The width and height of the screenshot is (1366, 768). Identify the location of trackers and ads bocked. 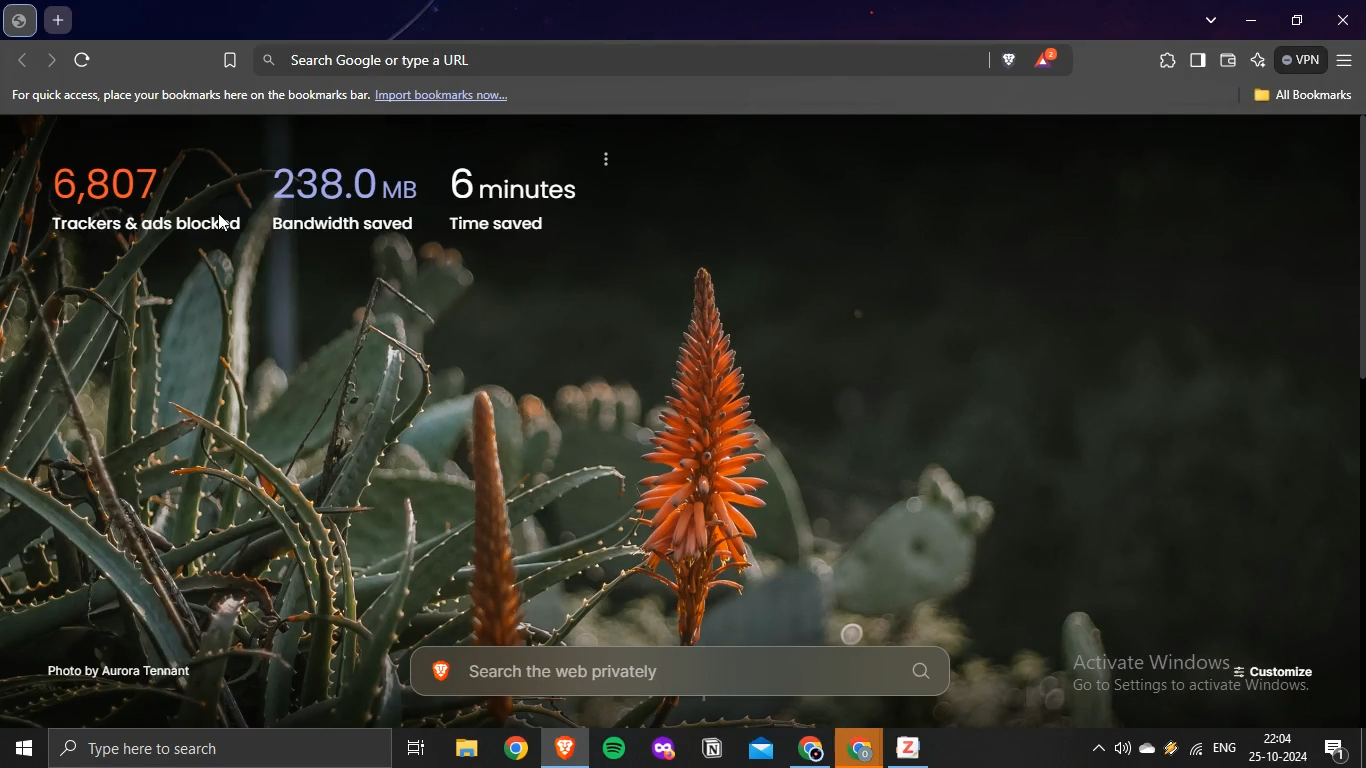
(328, 188).